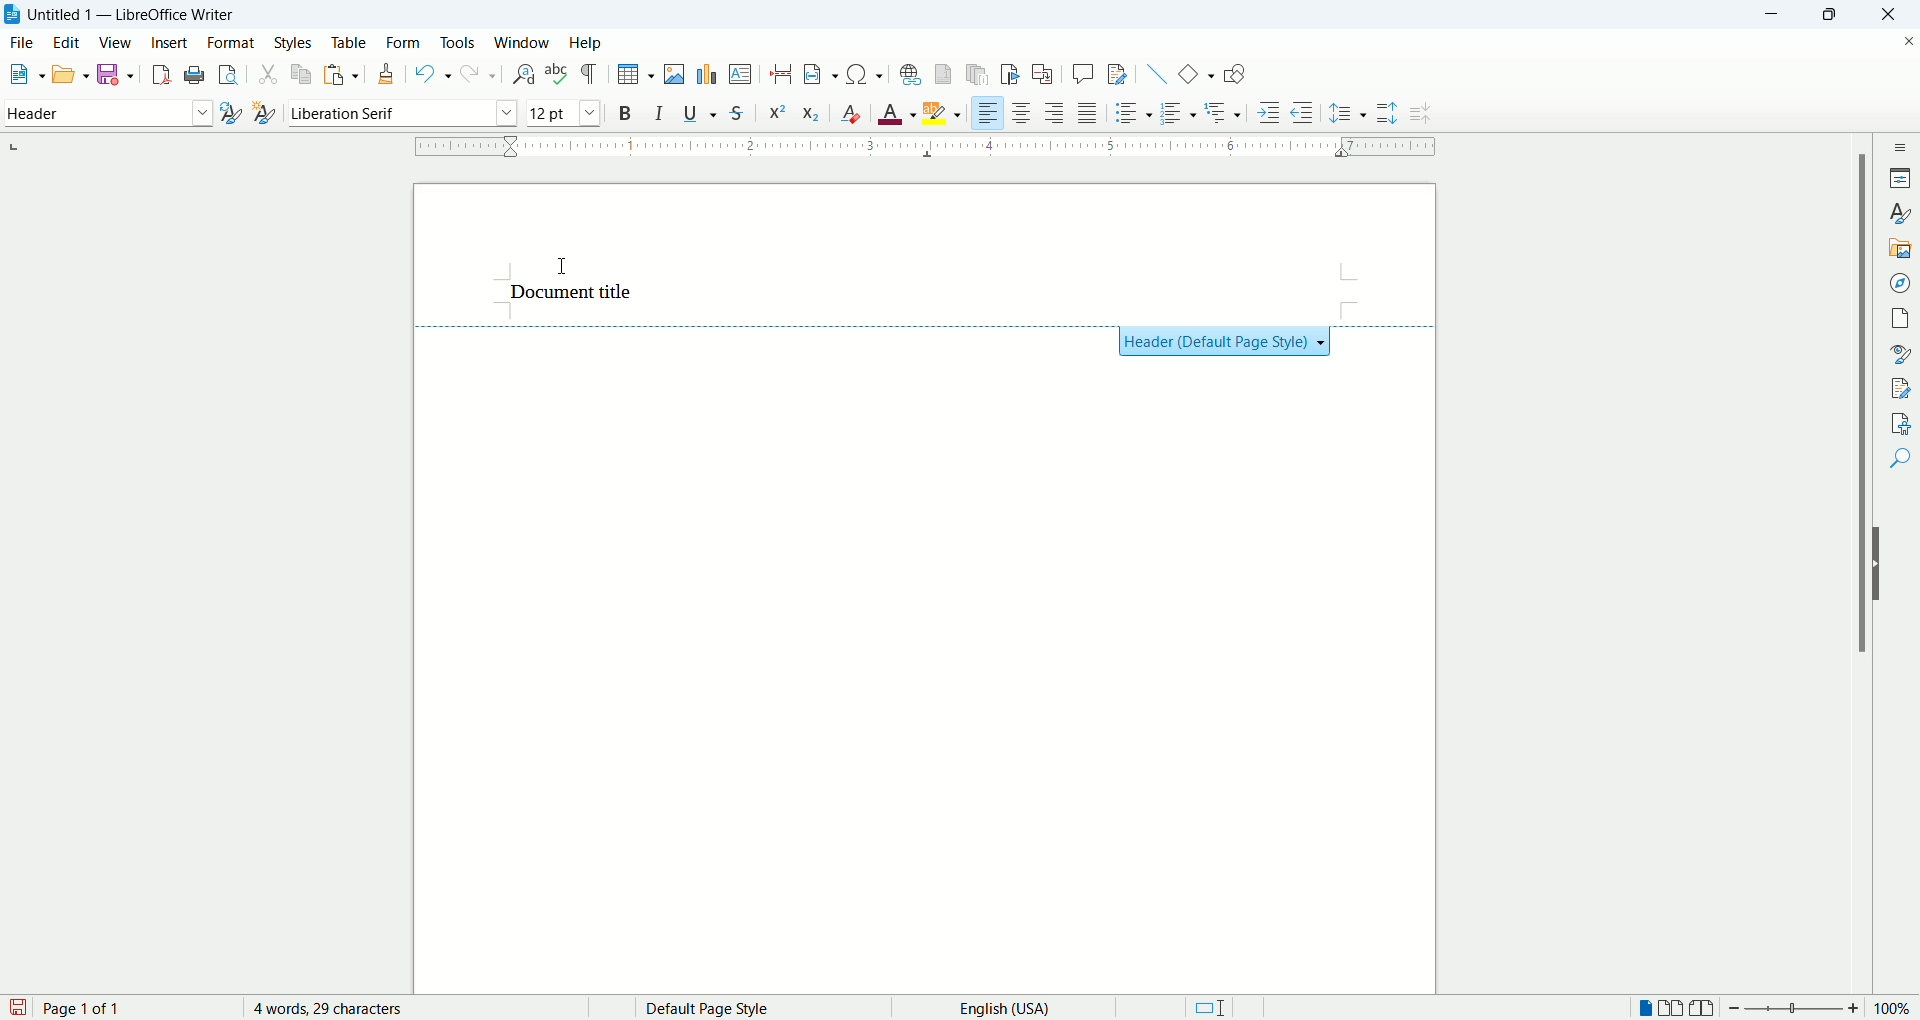  I want to click on text highlighting, so click(944, 114).